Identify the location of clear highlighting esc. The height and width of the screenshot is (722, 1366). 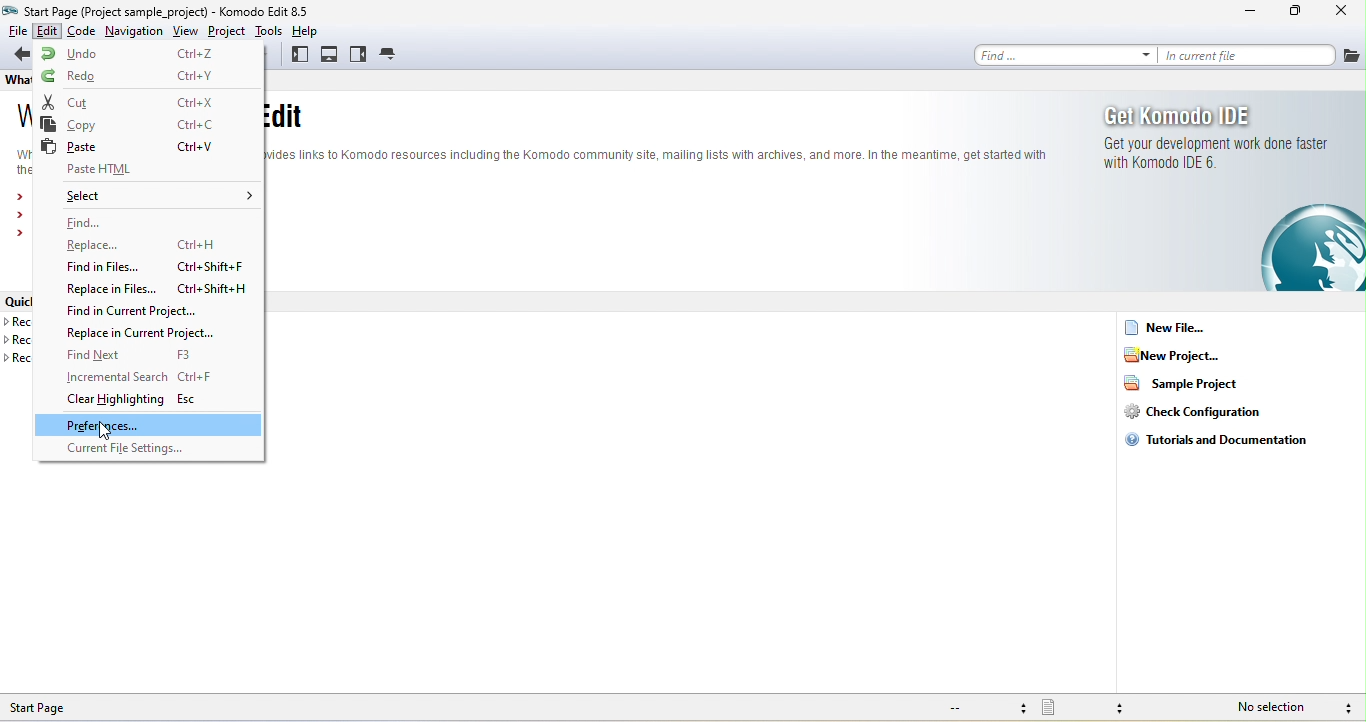
(137, 401).